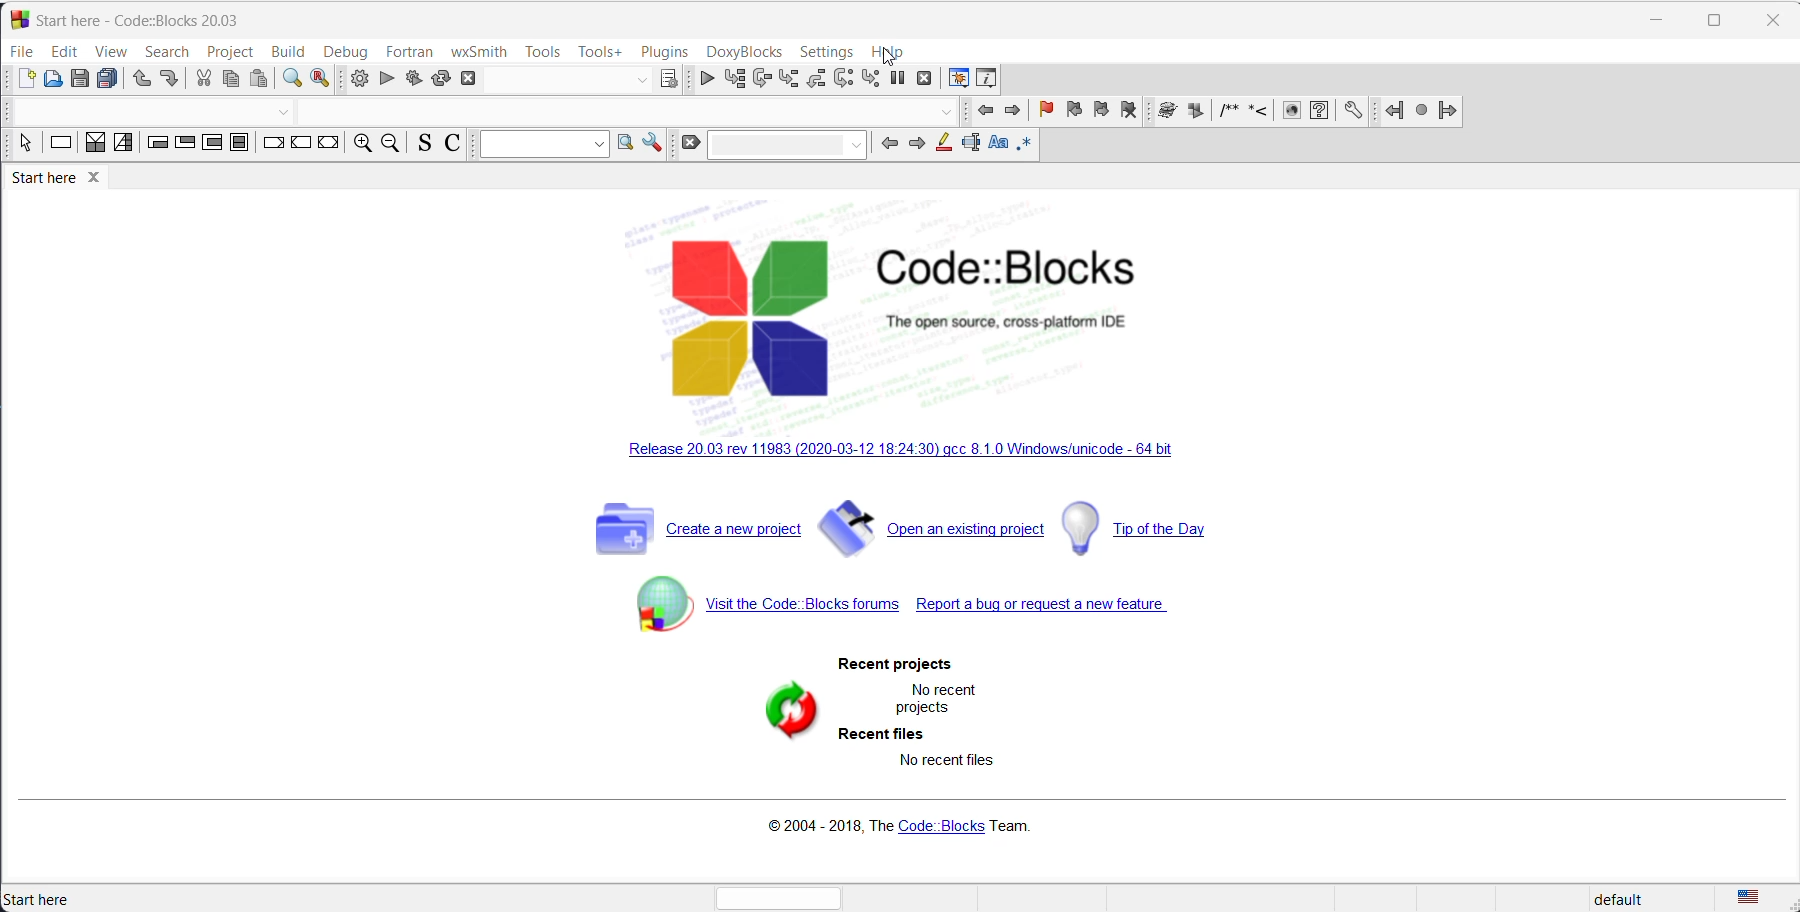  Describe the element at coordinates (23, 51) in the screenshot. I see `file` at that location.